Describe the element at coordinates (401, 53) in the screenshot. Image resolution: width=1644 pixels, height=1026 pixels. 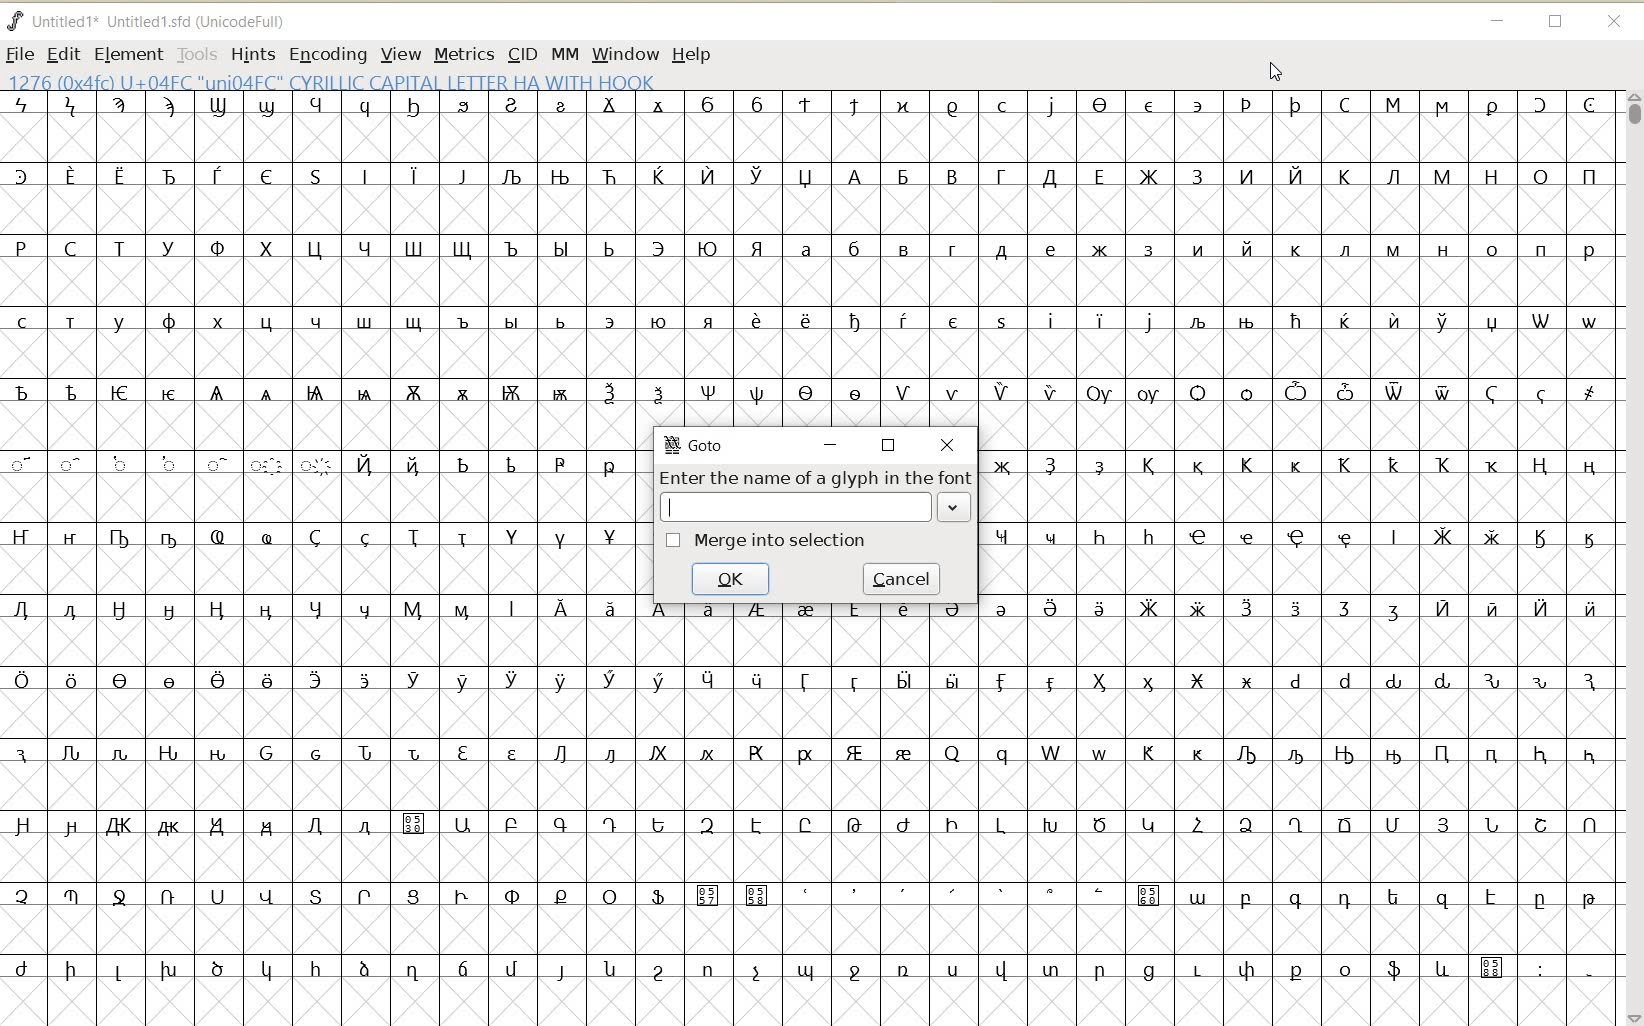
I see `VIEW` at that location.